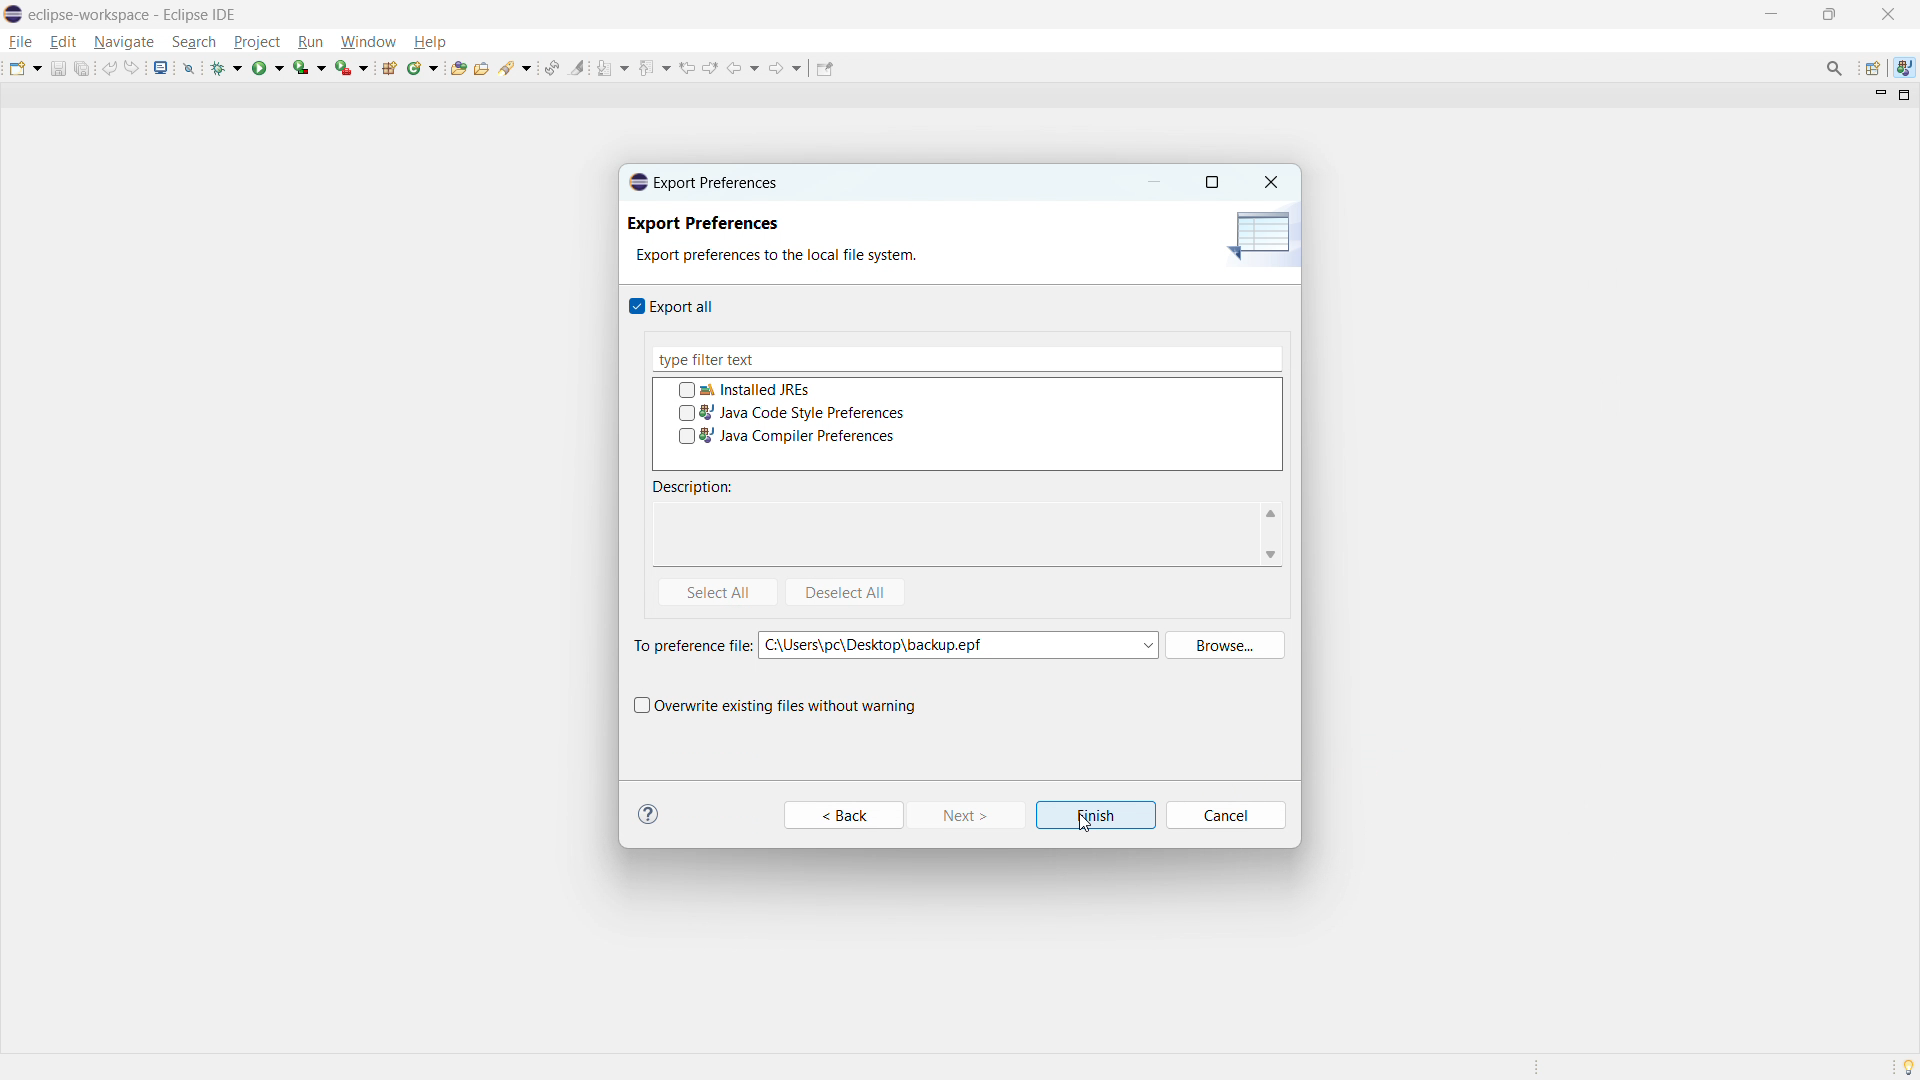 Image resolution: width=1920 pixels, height=1080 pixels. What do you see at coordinates (13, 14) in the screenshot?
I see `logo` at bounding box center [13, 14].